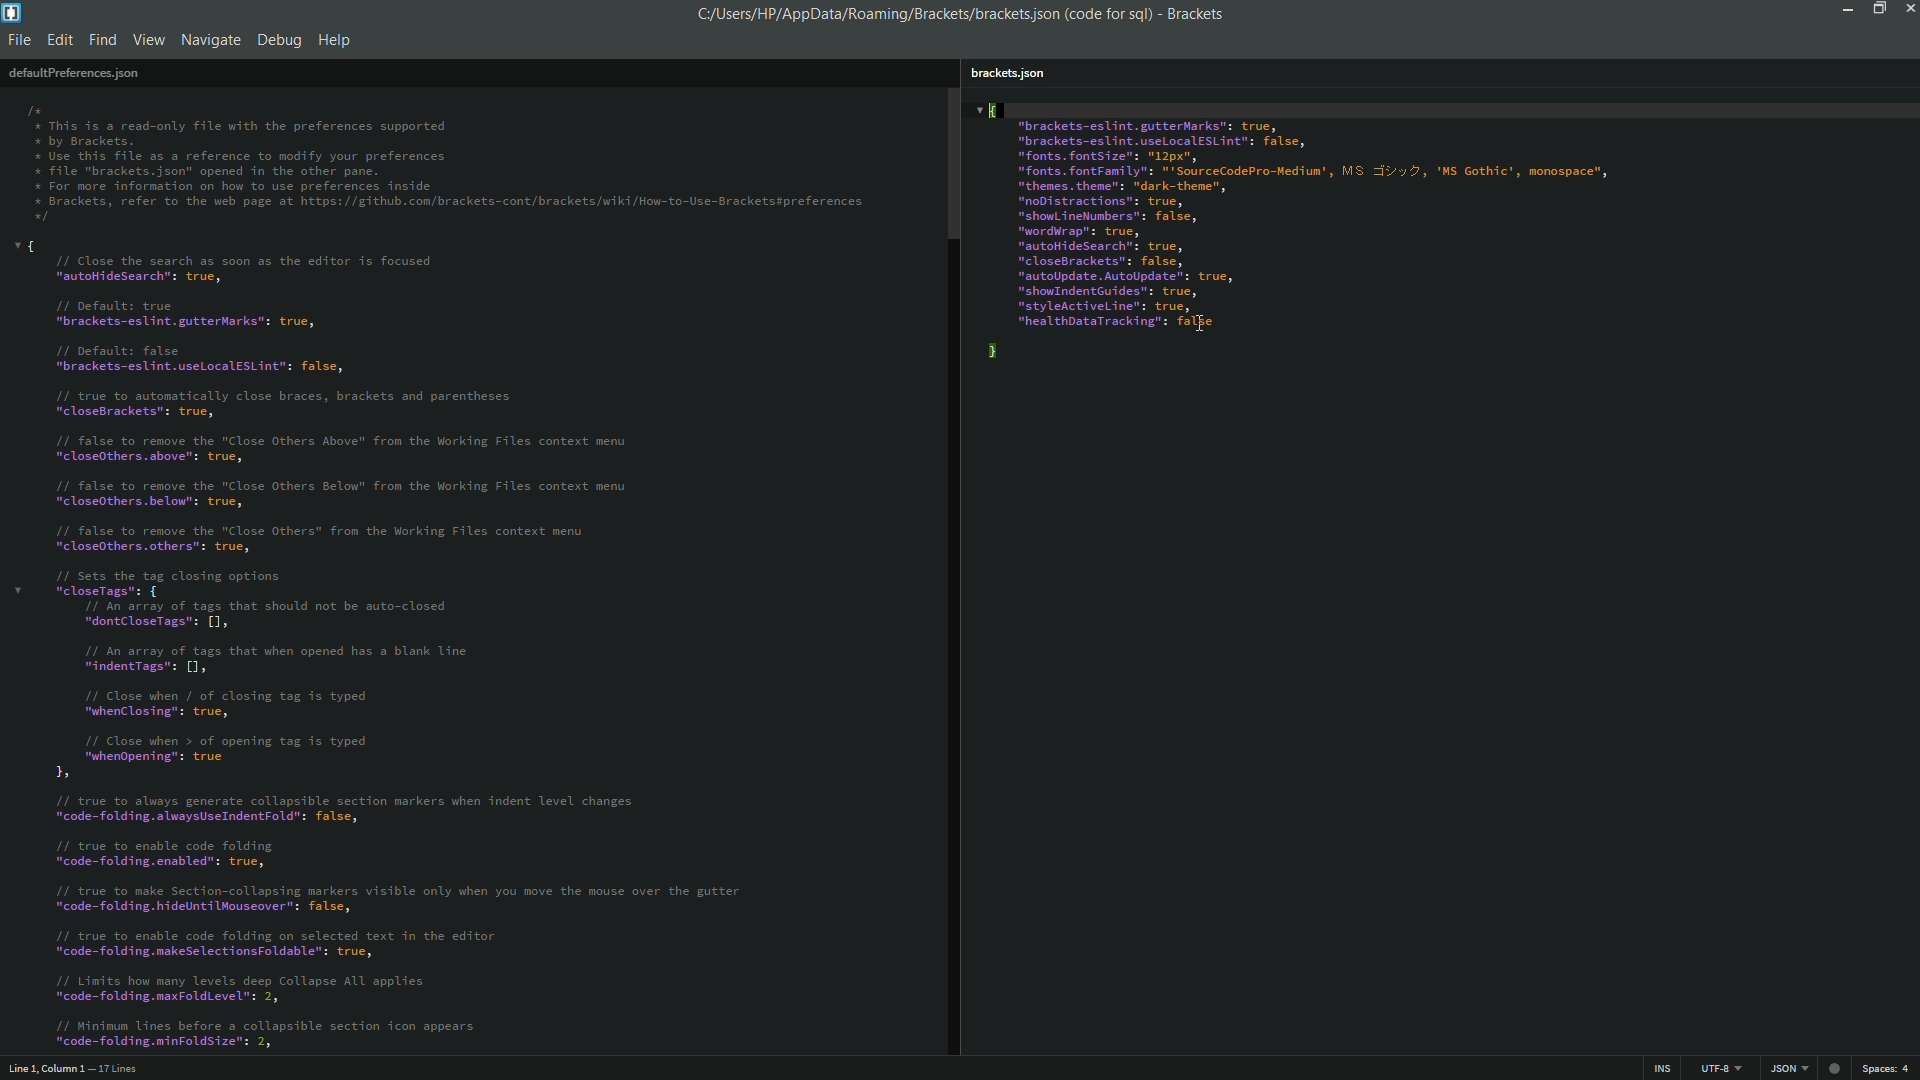  Describe the element at coordinates (58, 42) in the screenshot. I see `Edit menu` at that location.